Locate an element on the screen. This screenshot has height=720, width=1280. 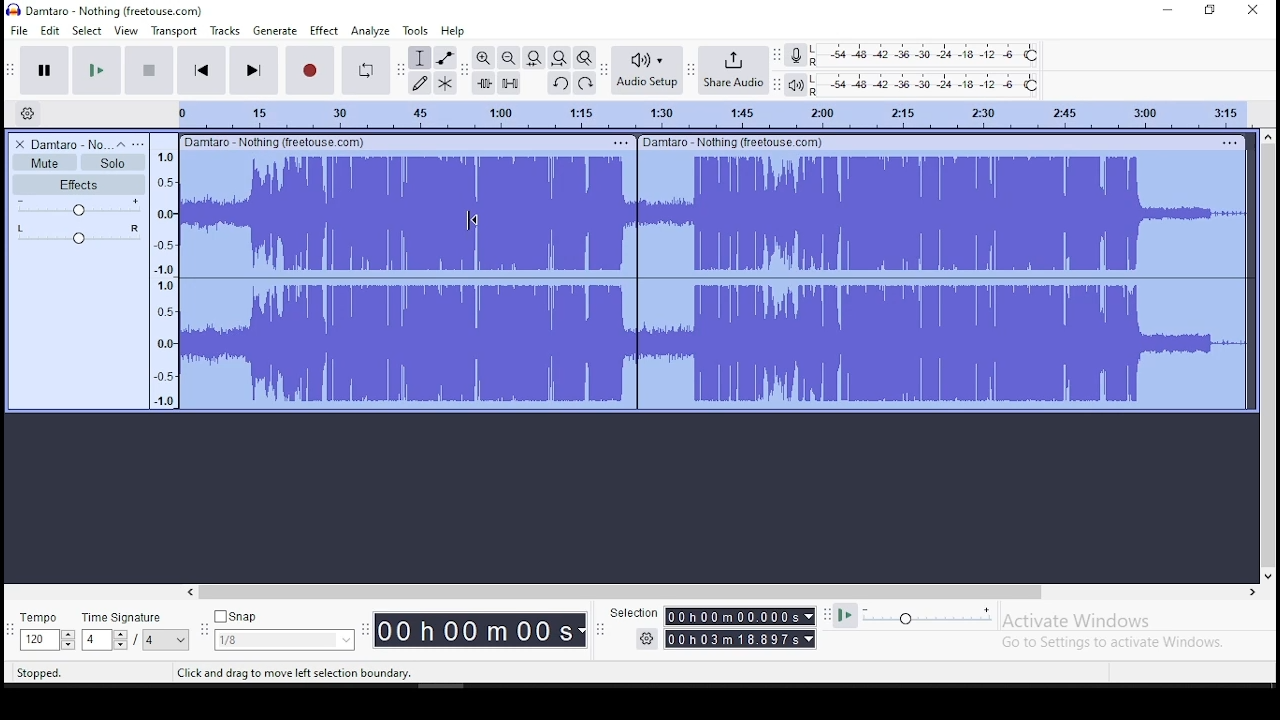
scroll bar is located at coordinates (622, 592).